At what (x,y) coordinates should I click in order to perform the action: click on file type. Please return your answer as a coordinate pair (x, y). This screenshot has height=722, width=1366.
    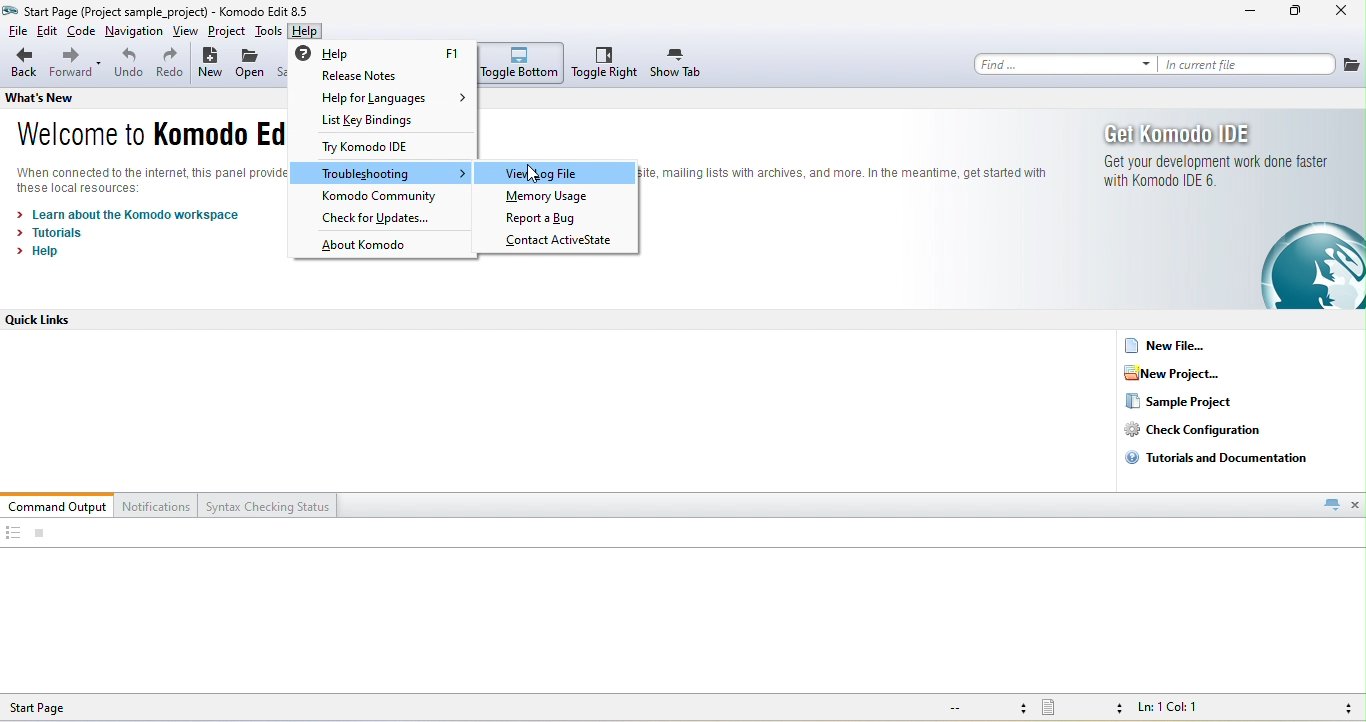
    Looking at the image, I should click on (1082, 709).